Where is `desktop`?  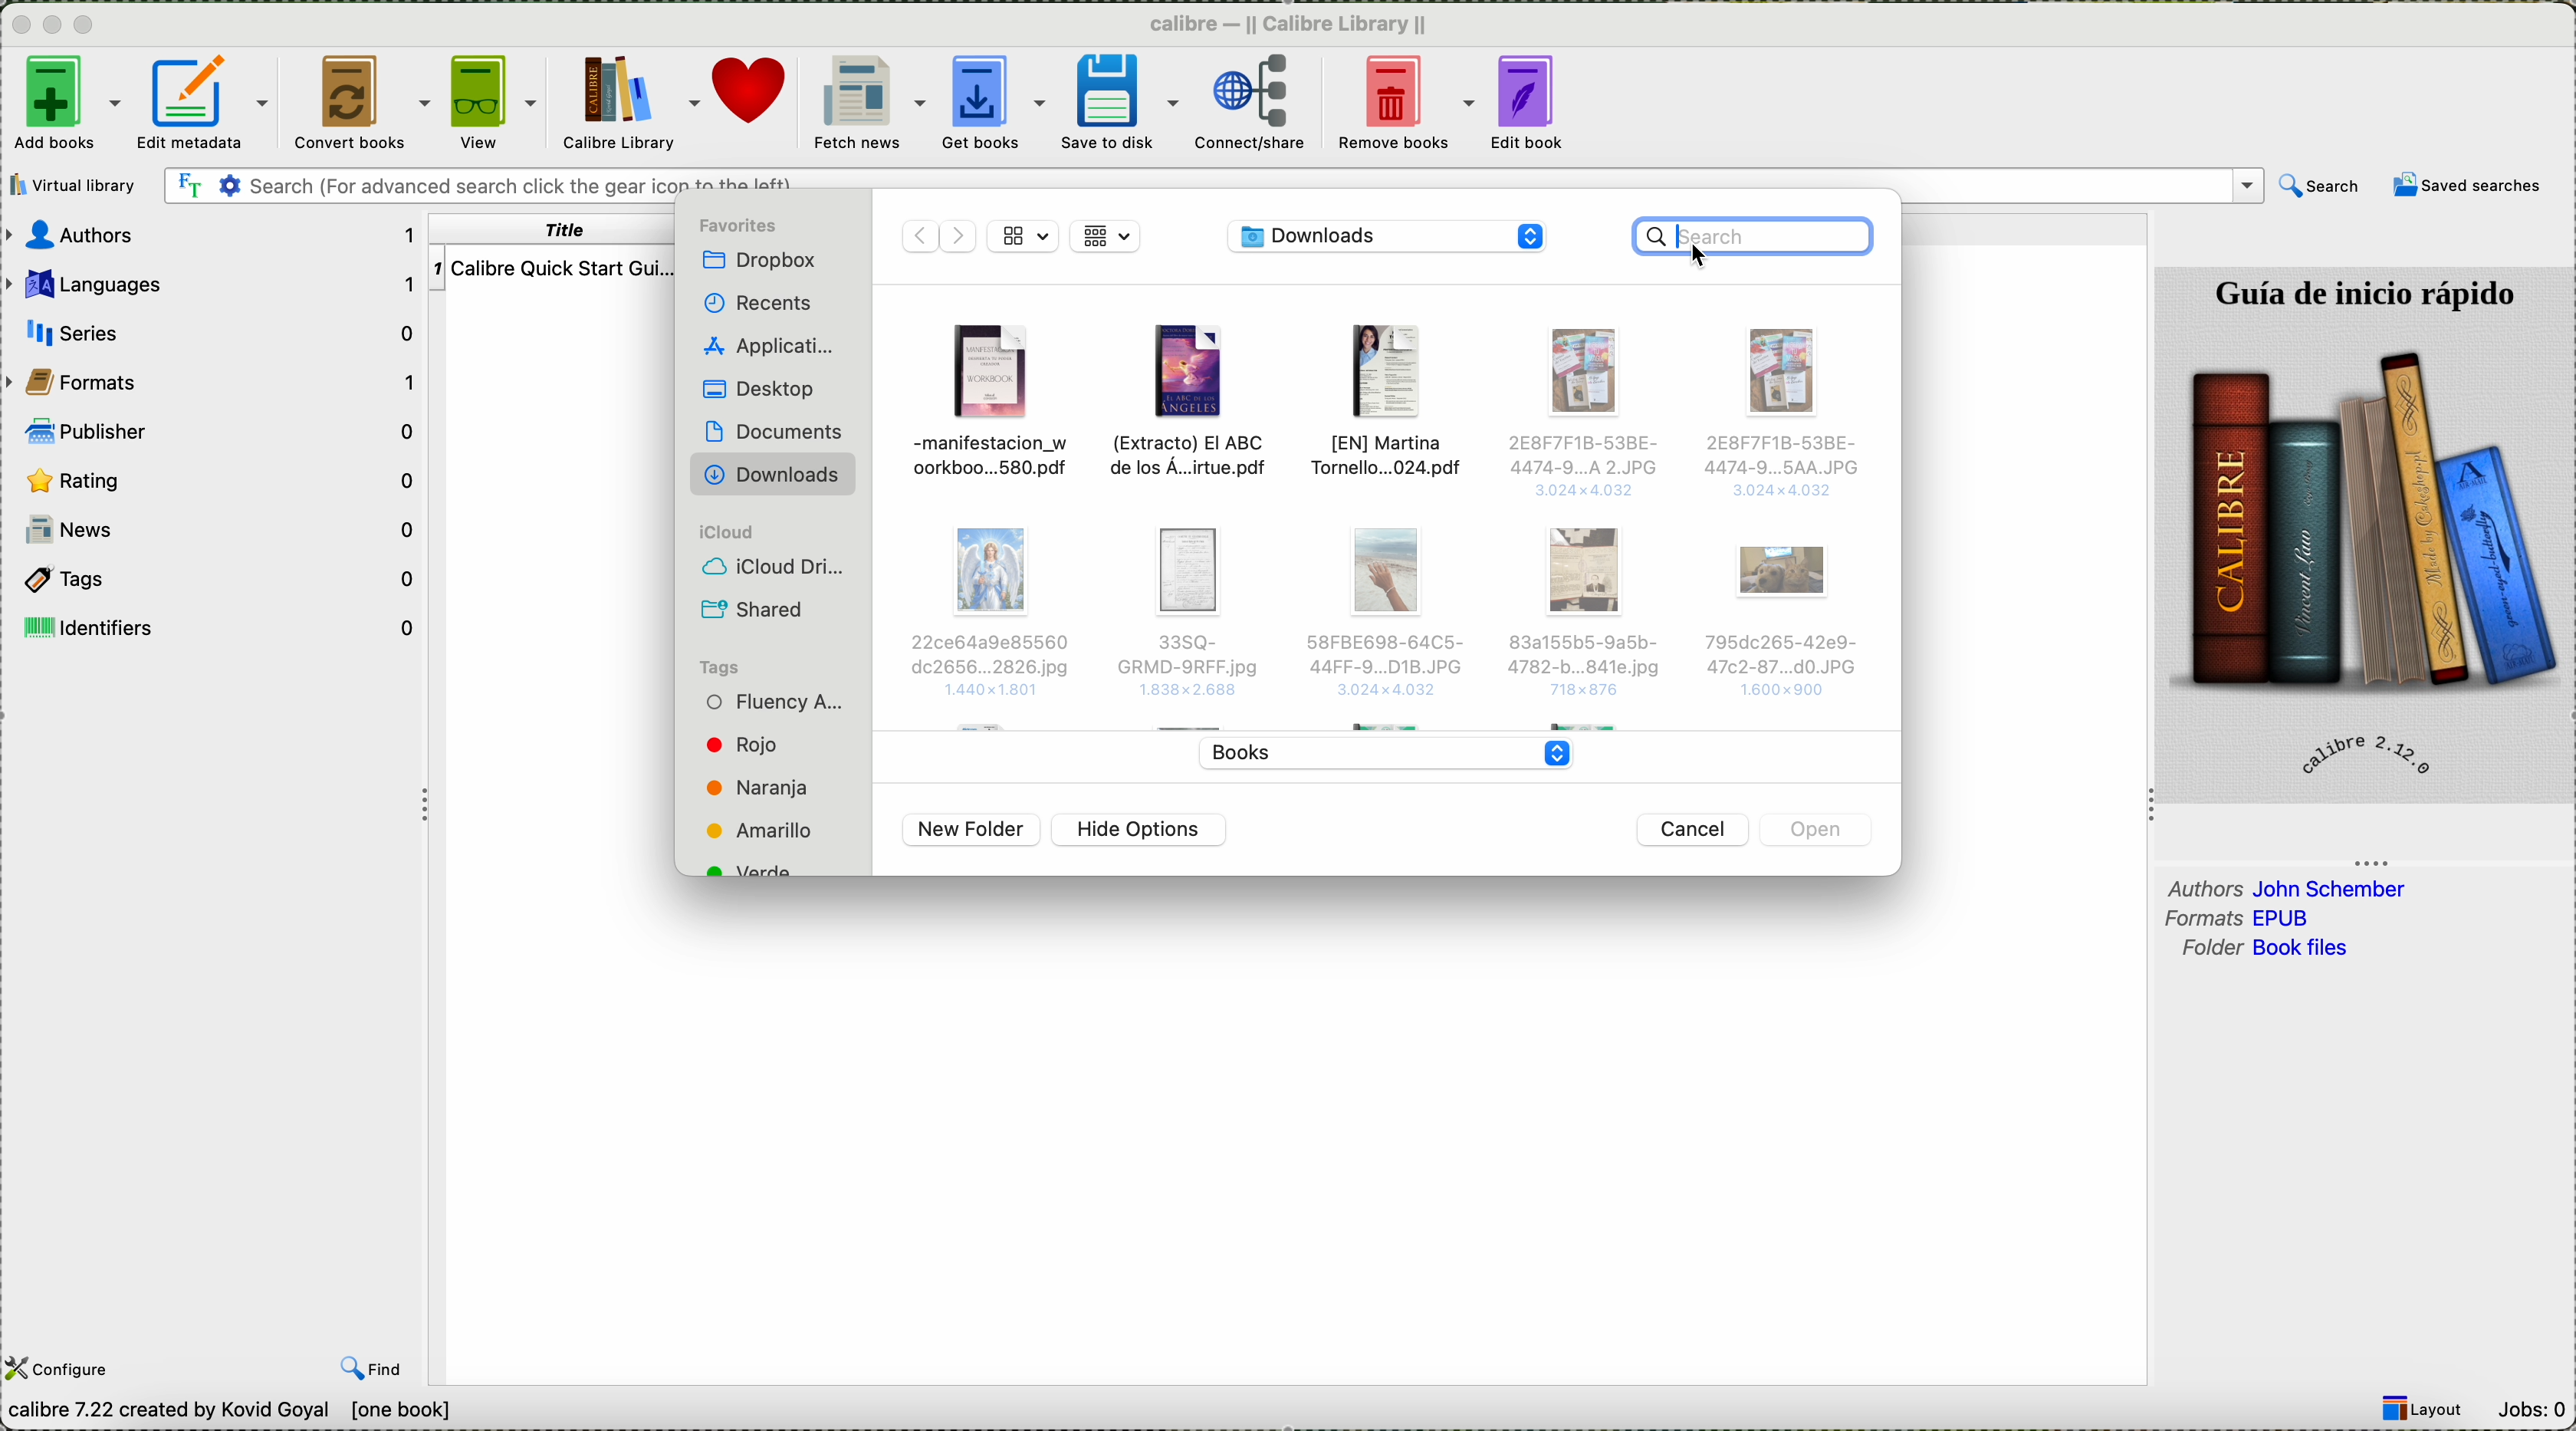 desktop is located at coordinates (753, 389).